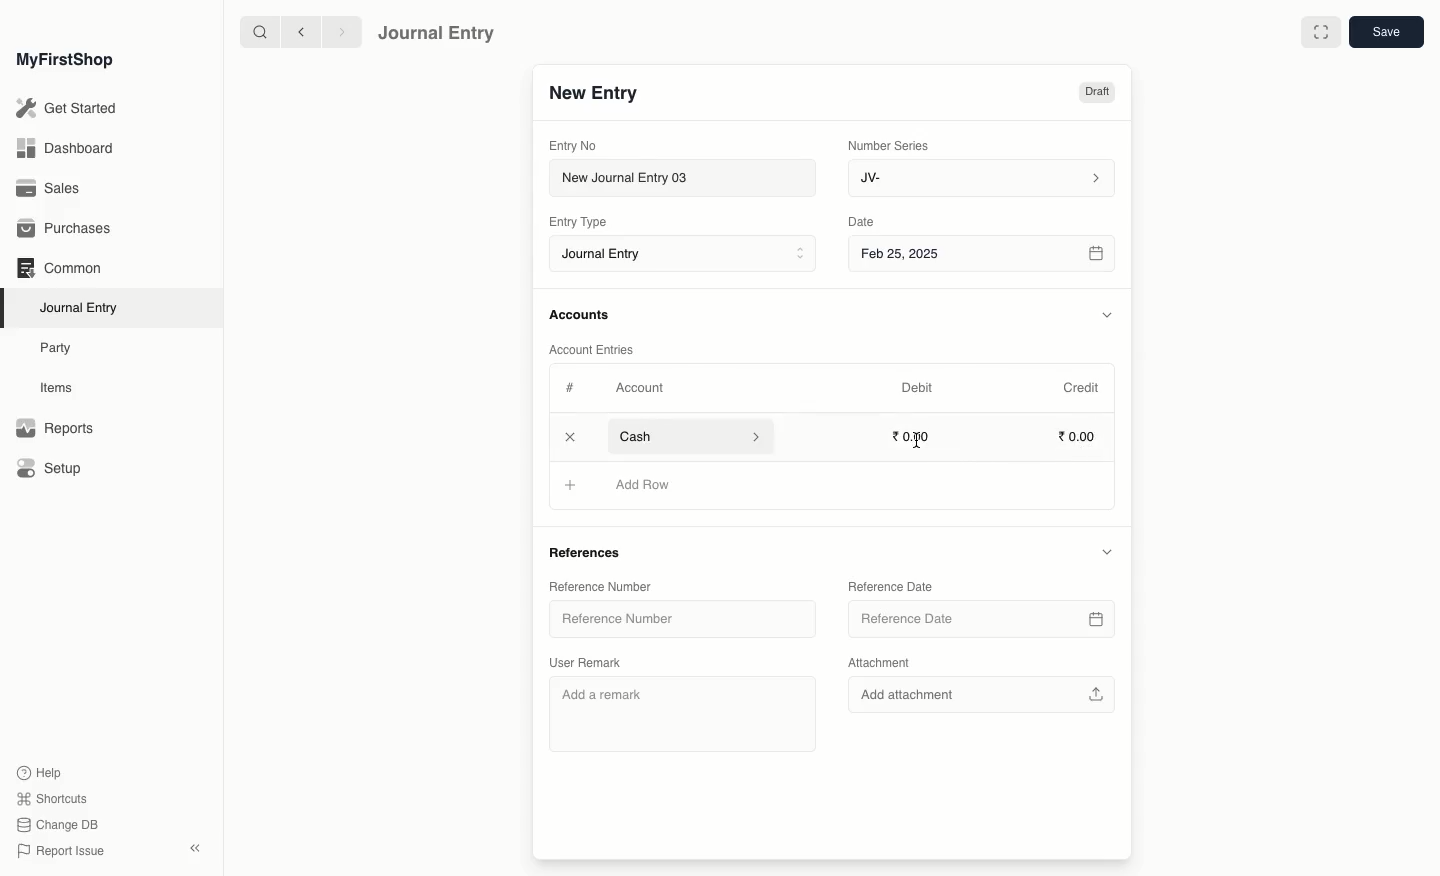 The height and width of the screenshot is (876, 1440). Describe the element at coordinates (54, 429) in the screenshot. I see `Reports` at that location.